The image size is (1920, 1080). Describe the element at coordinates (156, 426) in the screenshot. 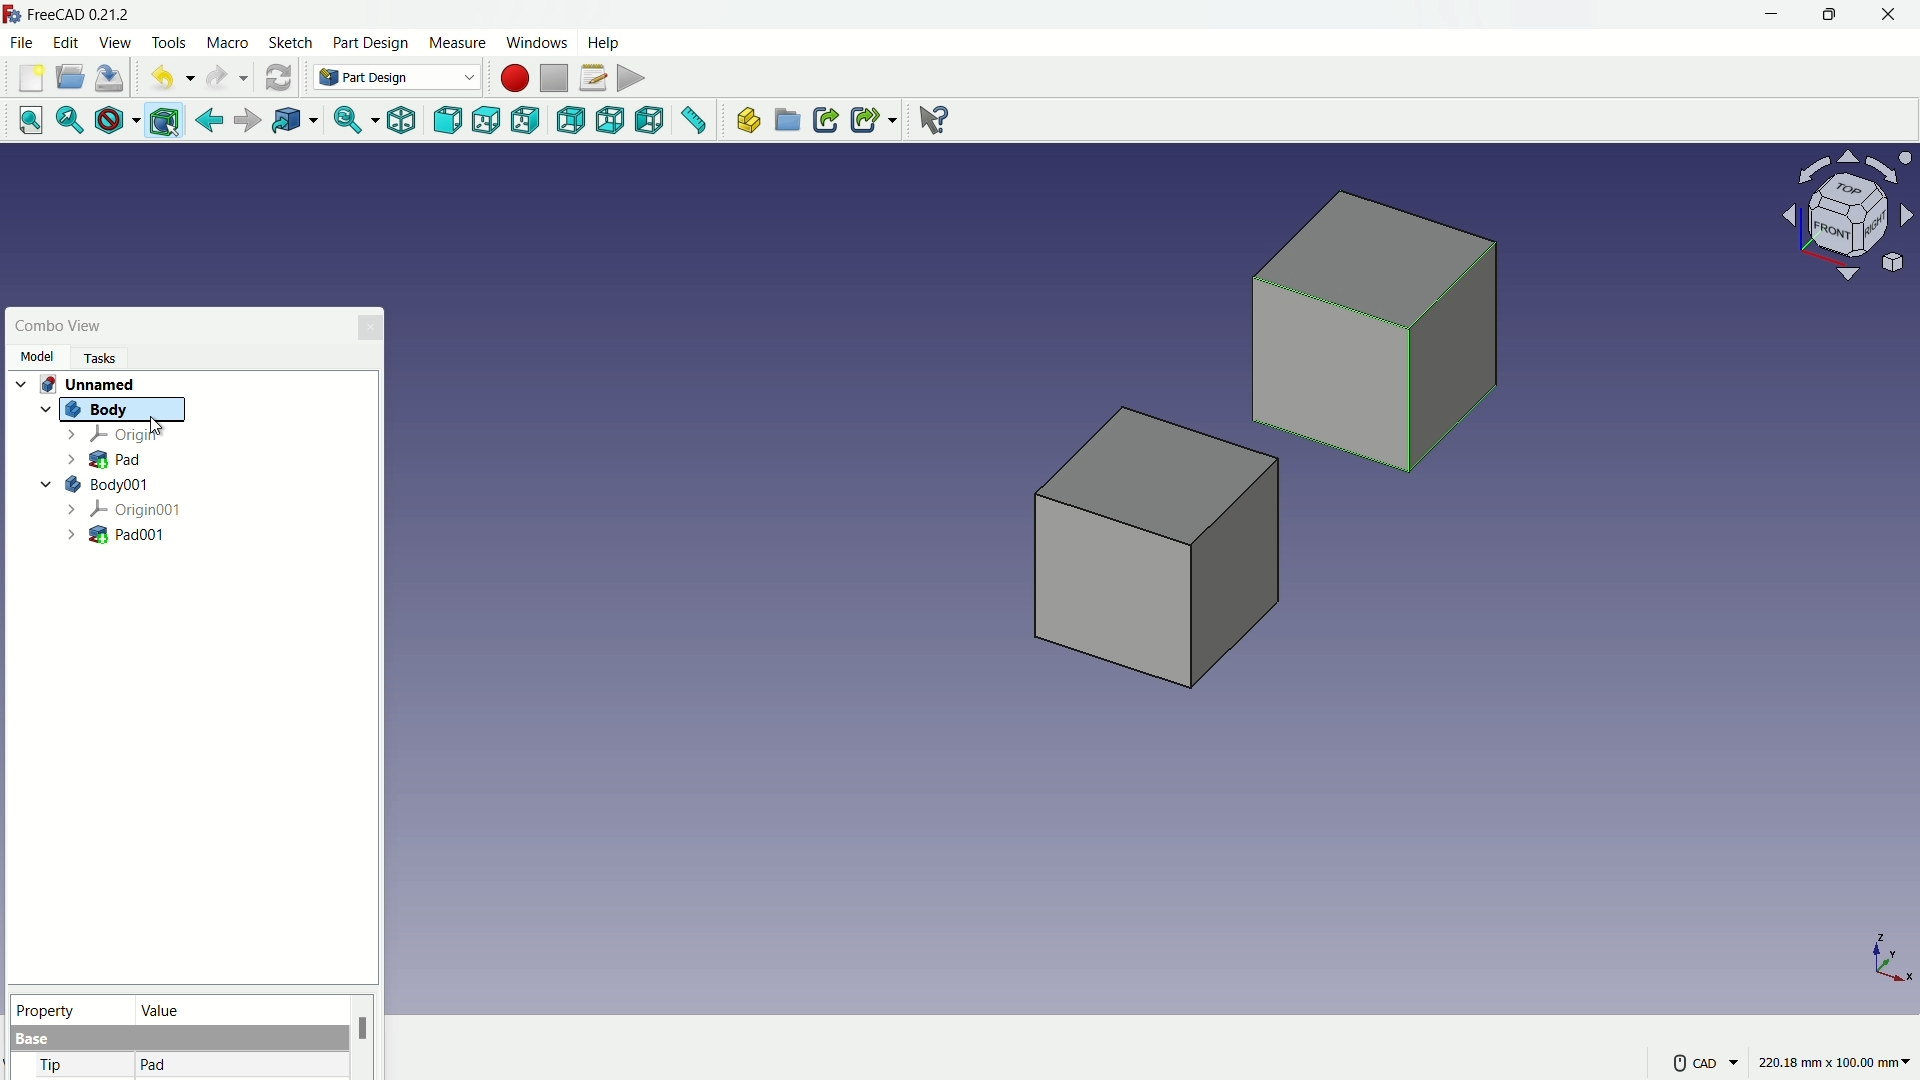

I see `cursor` at that location.